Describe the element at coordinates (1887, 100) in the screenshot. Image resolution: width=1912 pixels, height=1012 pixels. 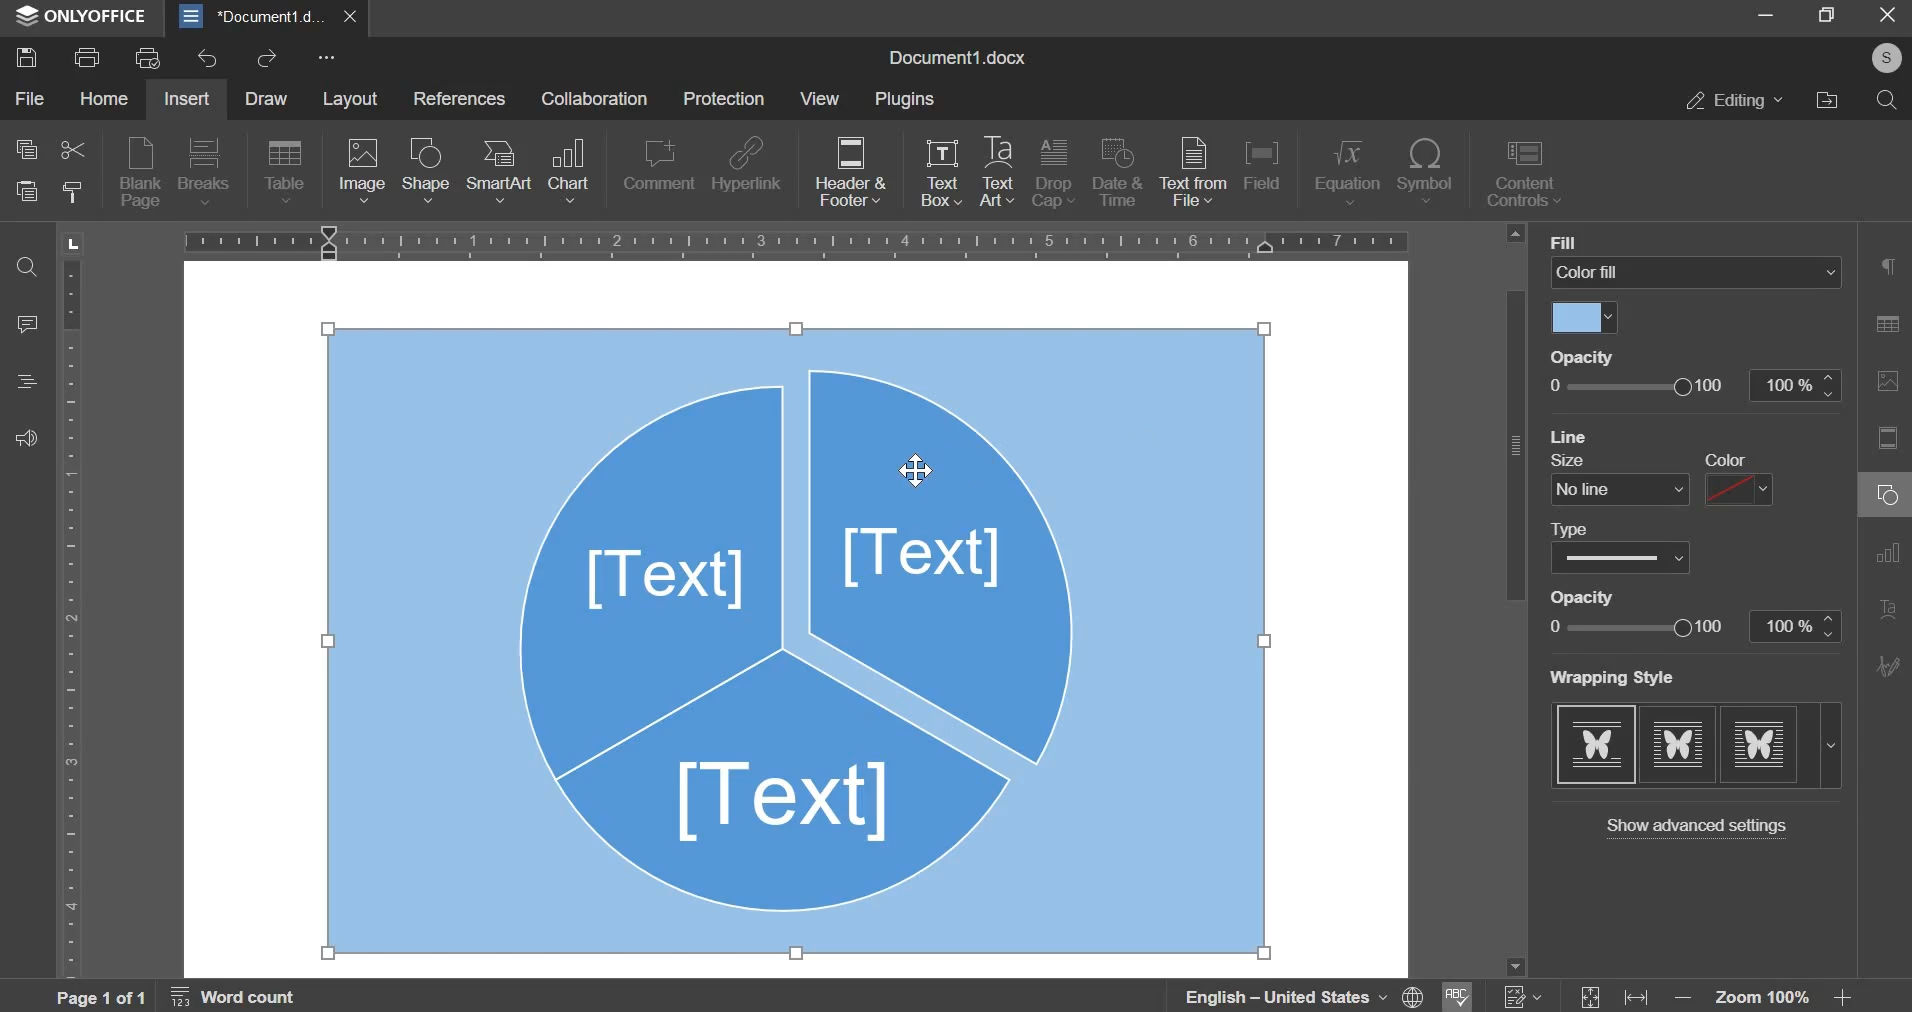
I see `search` at that location.